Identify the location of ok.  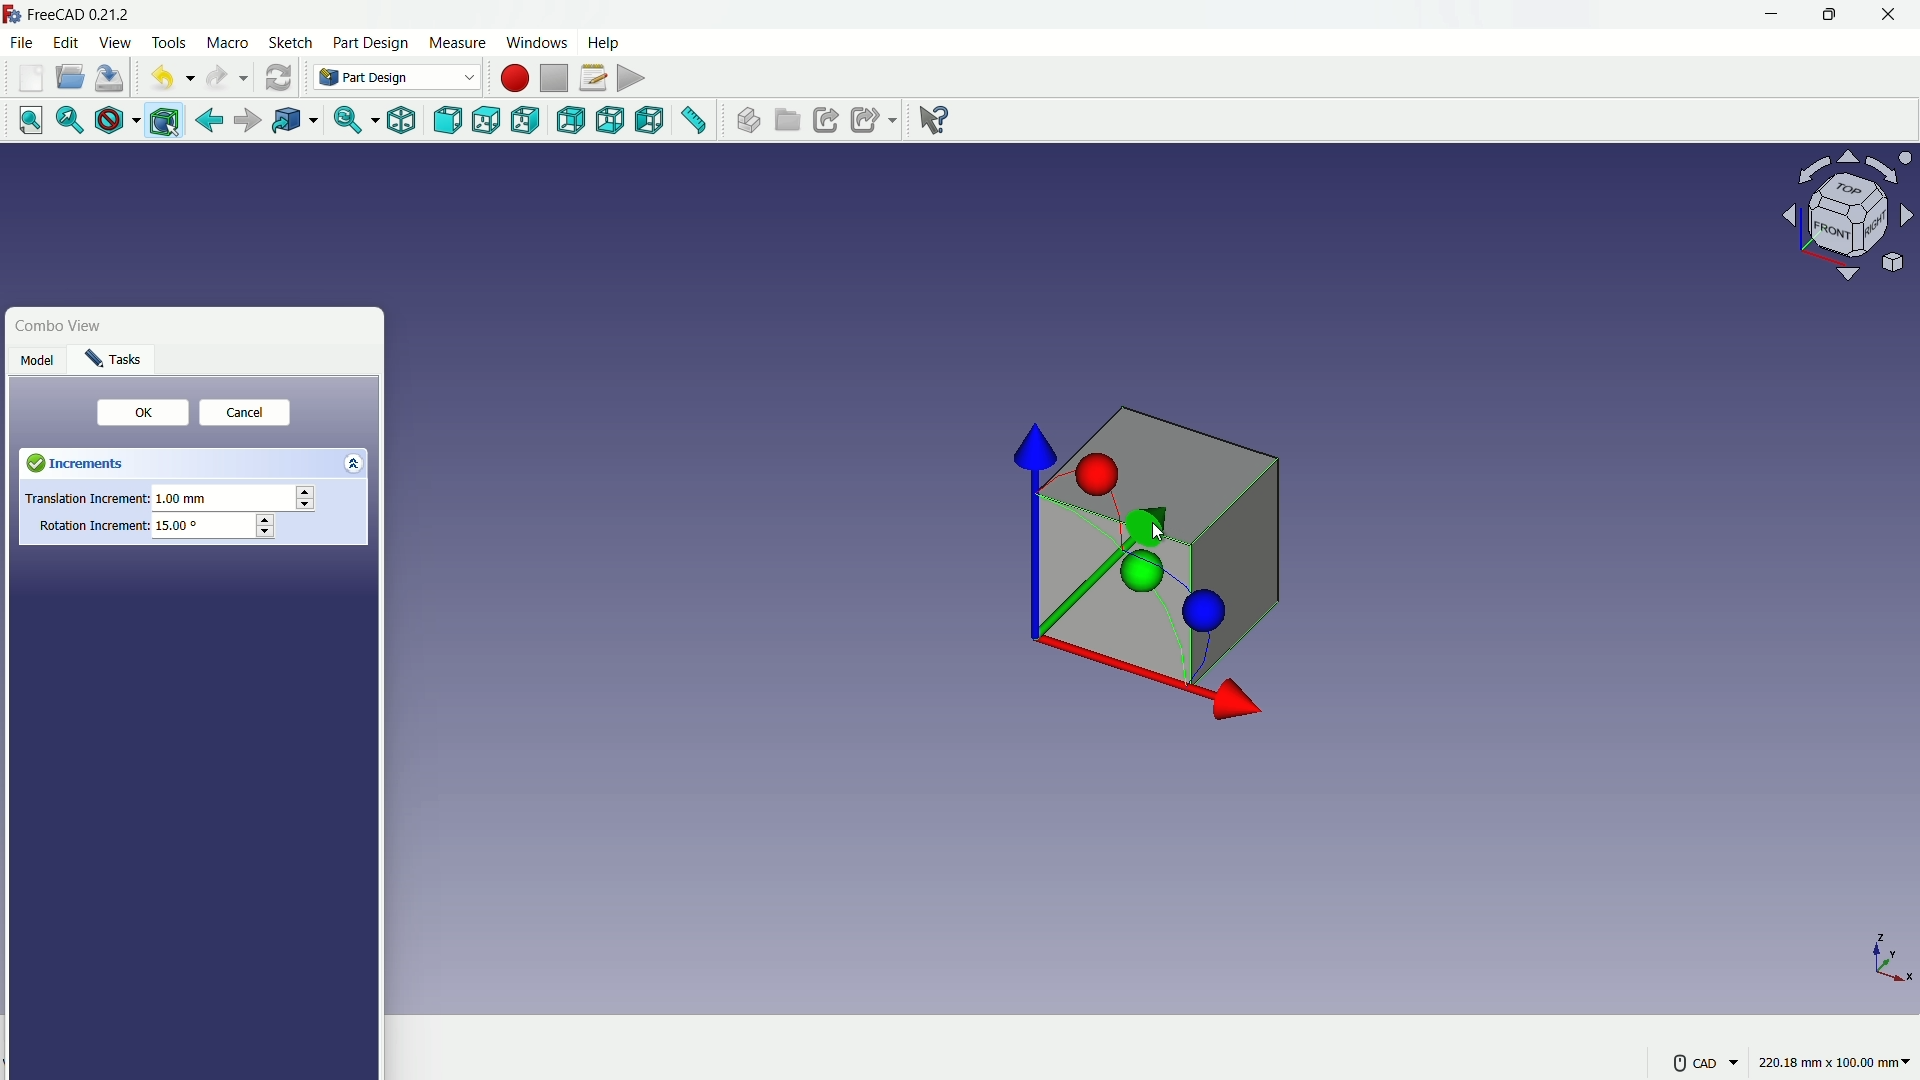
(136, 414).